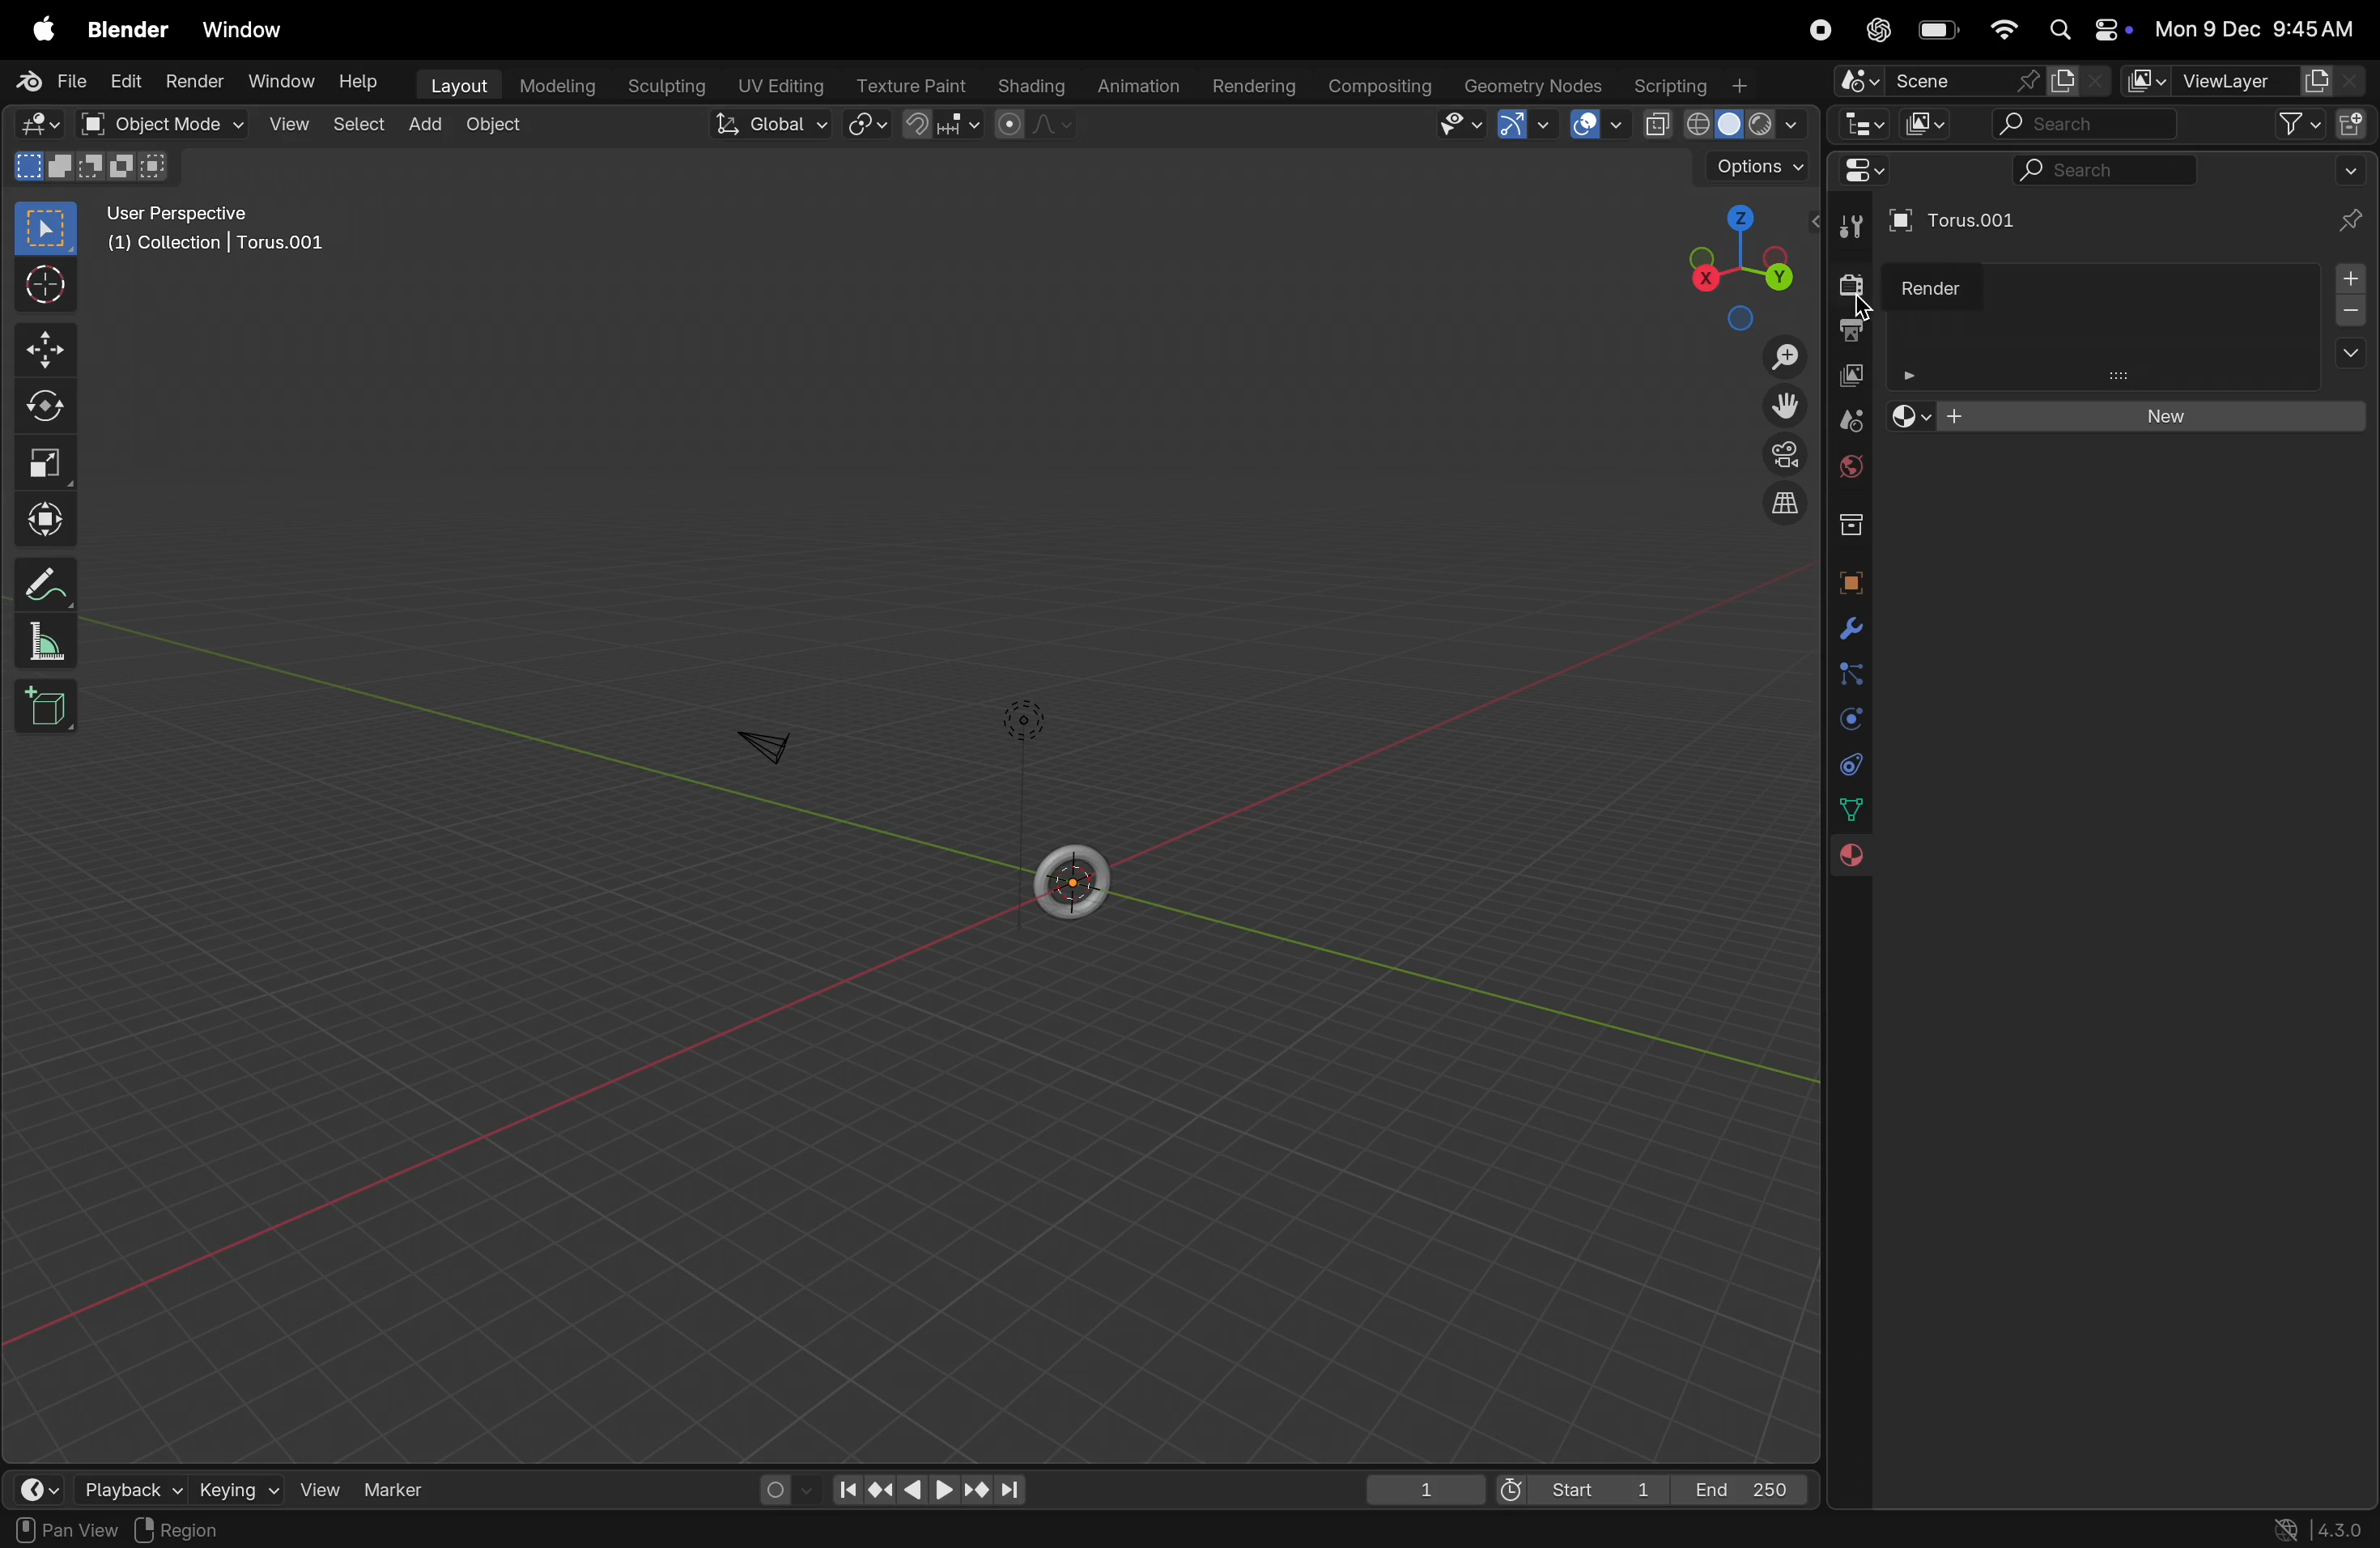 The width and height of the screenshot is (2380, 1548). Describe the element at coordinates (1845, 417) in the screenshot. I see `scene` at that location.